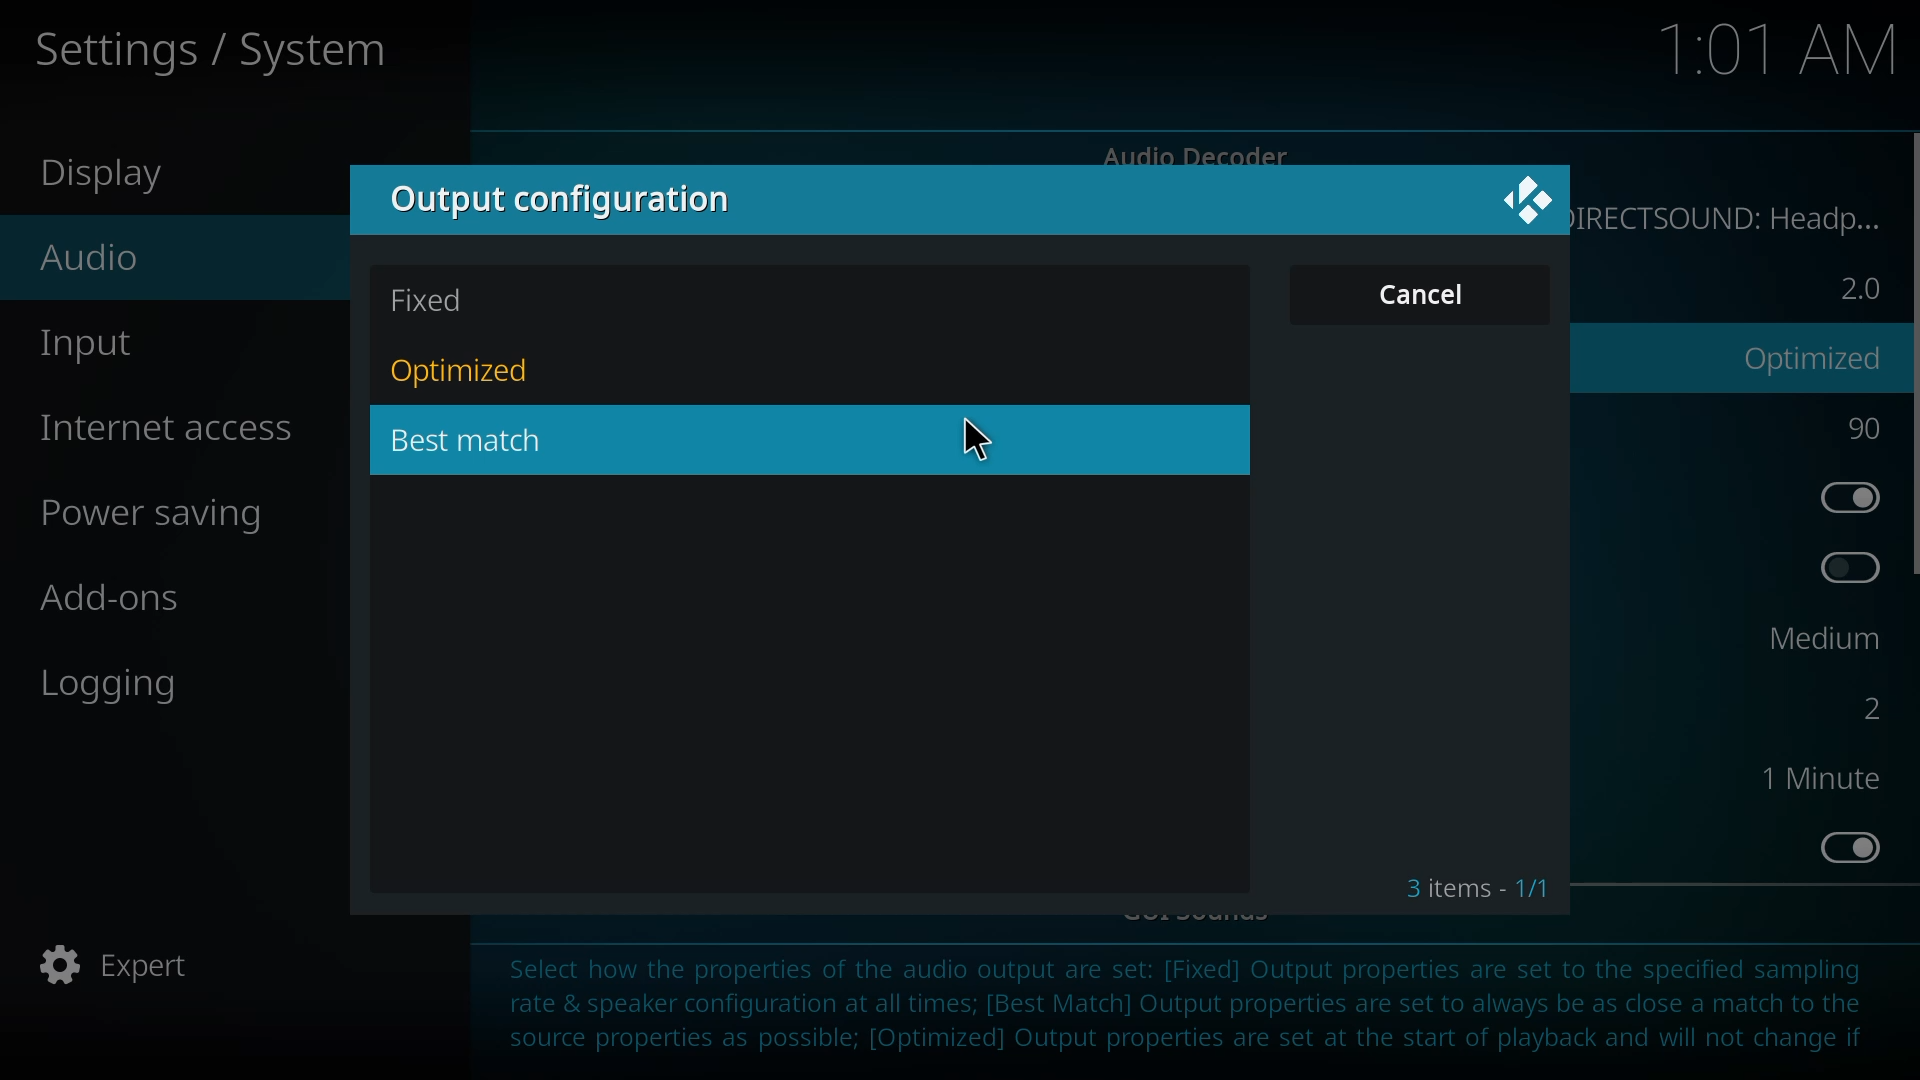  I want to click on best match, so click(481, 445).